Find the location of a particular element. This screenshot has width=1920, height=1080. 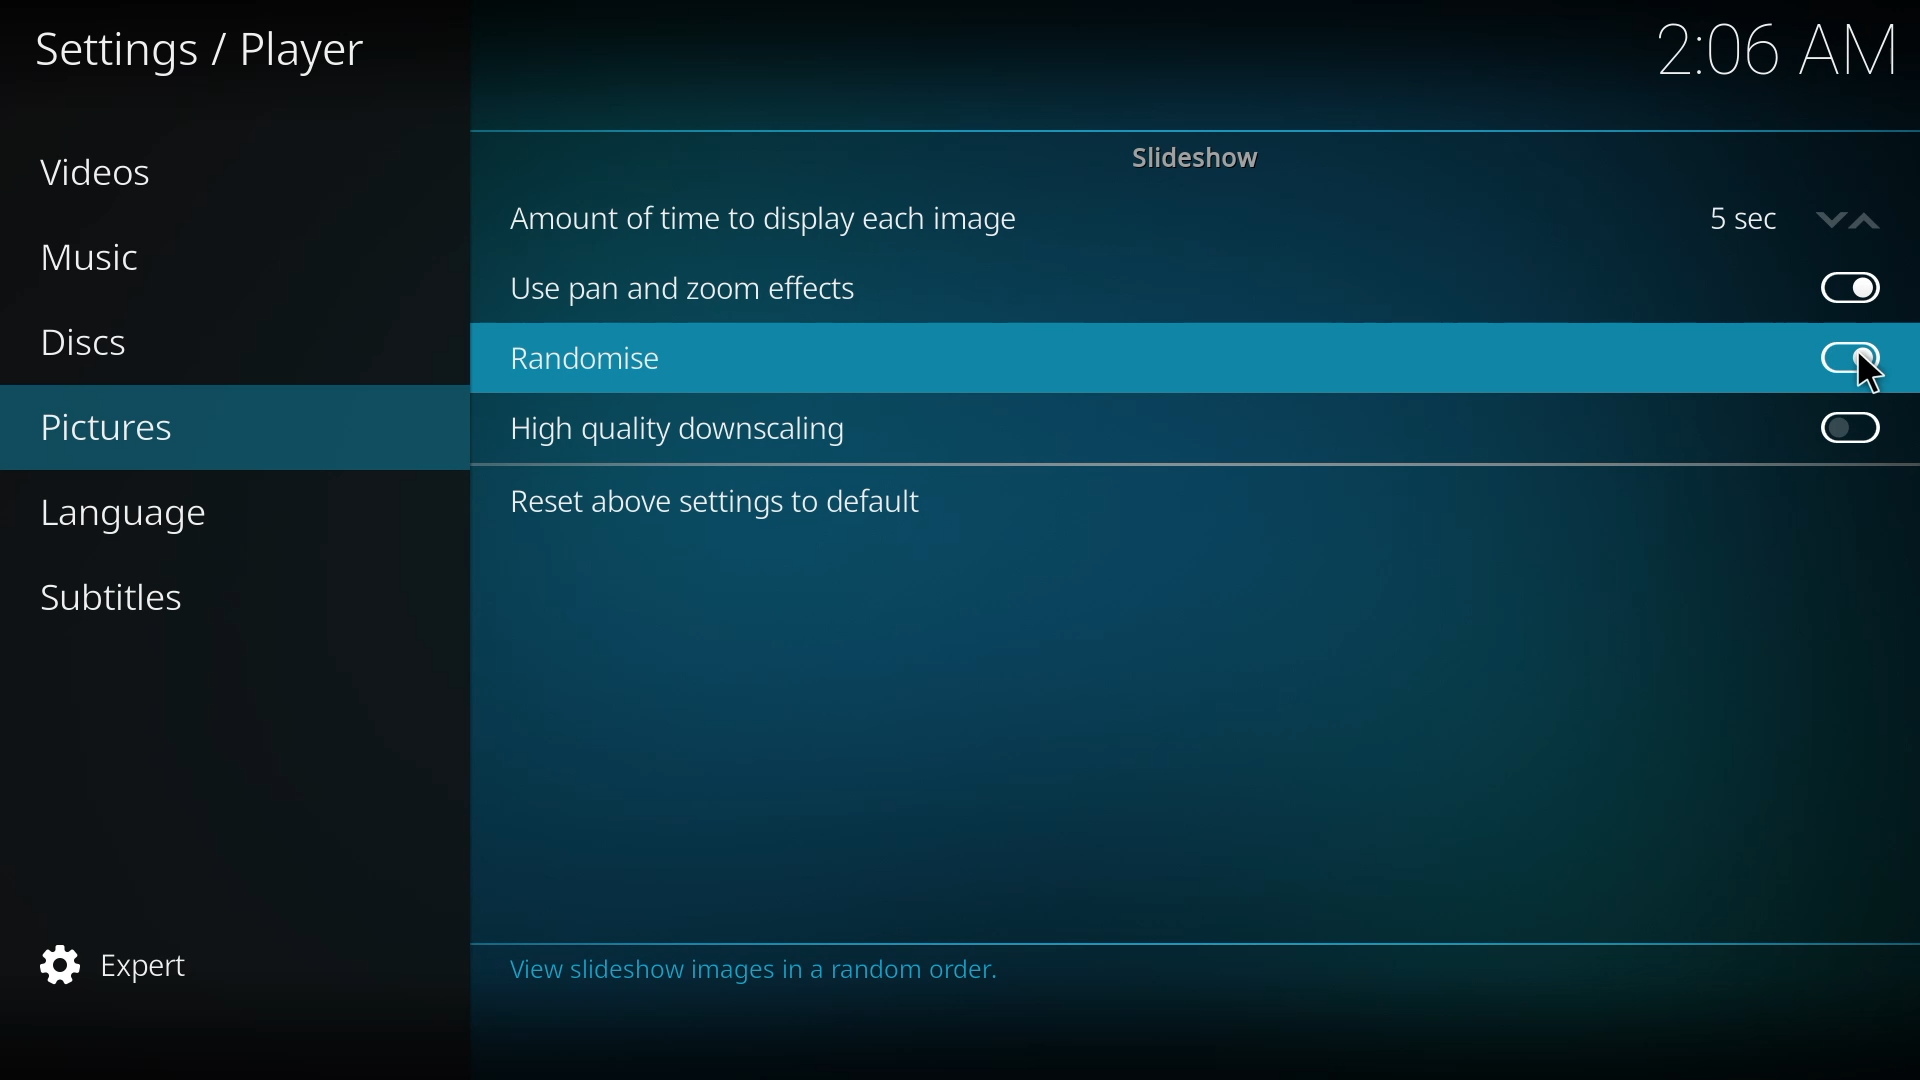

high quality downscaling is located at coordinates (685, 433).